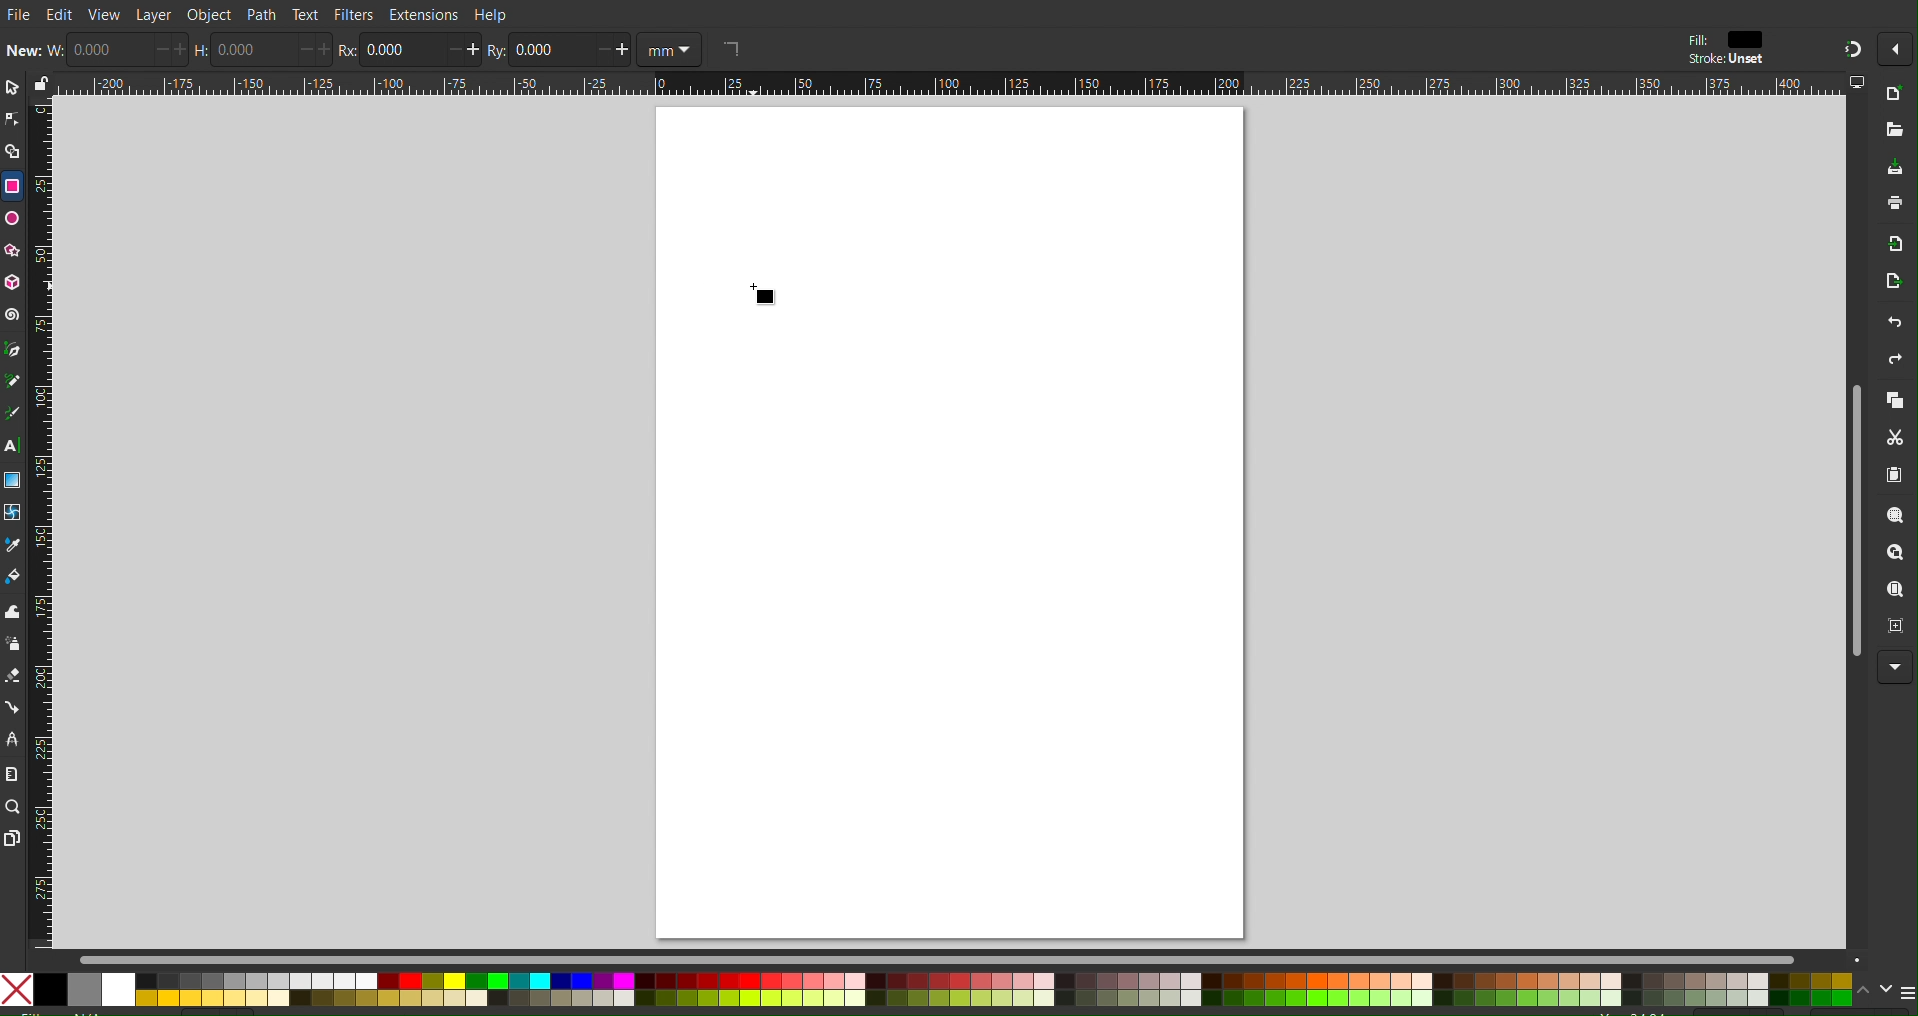 This screenshot has height=1016, width=1918. Describe the element at coordinates (1898, 520) in the screenshot. I see `Zoom Selection` at that location.